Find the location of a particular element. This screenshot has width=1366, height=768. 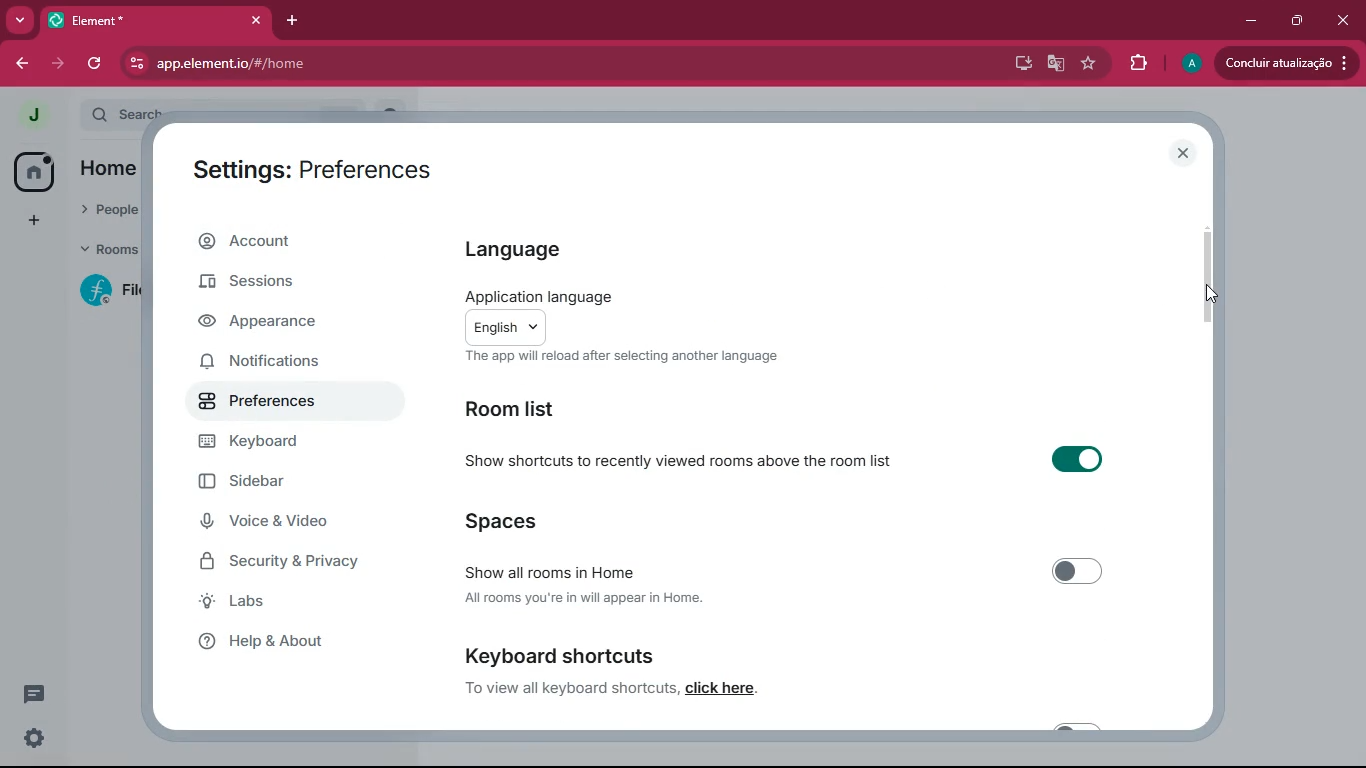

message is located at coordinates (34, 693).